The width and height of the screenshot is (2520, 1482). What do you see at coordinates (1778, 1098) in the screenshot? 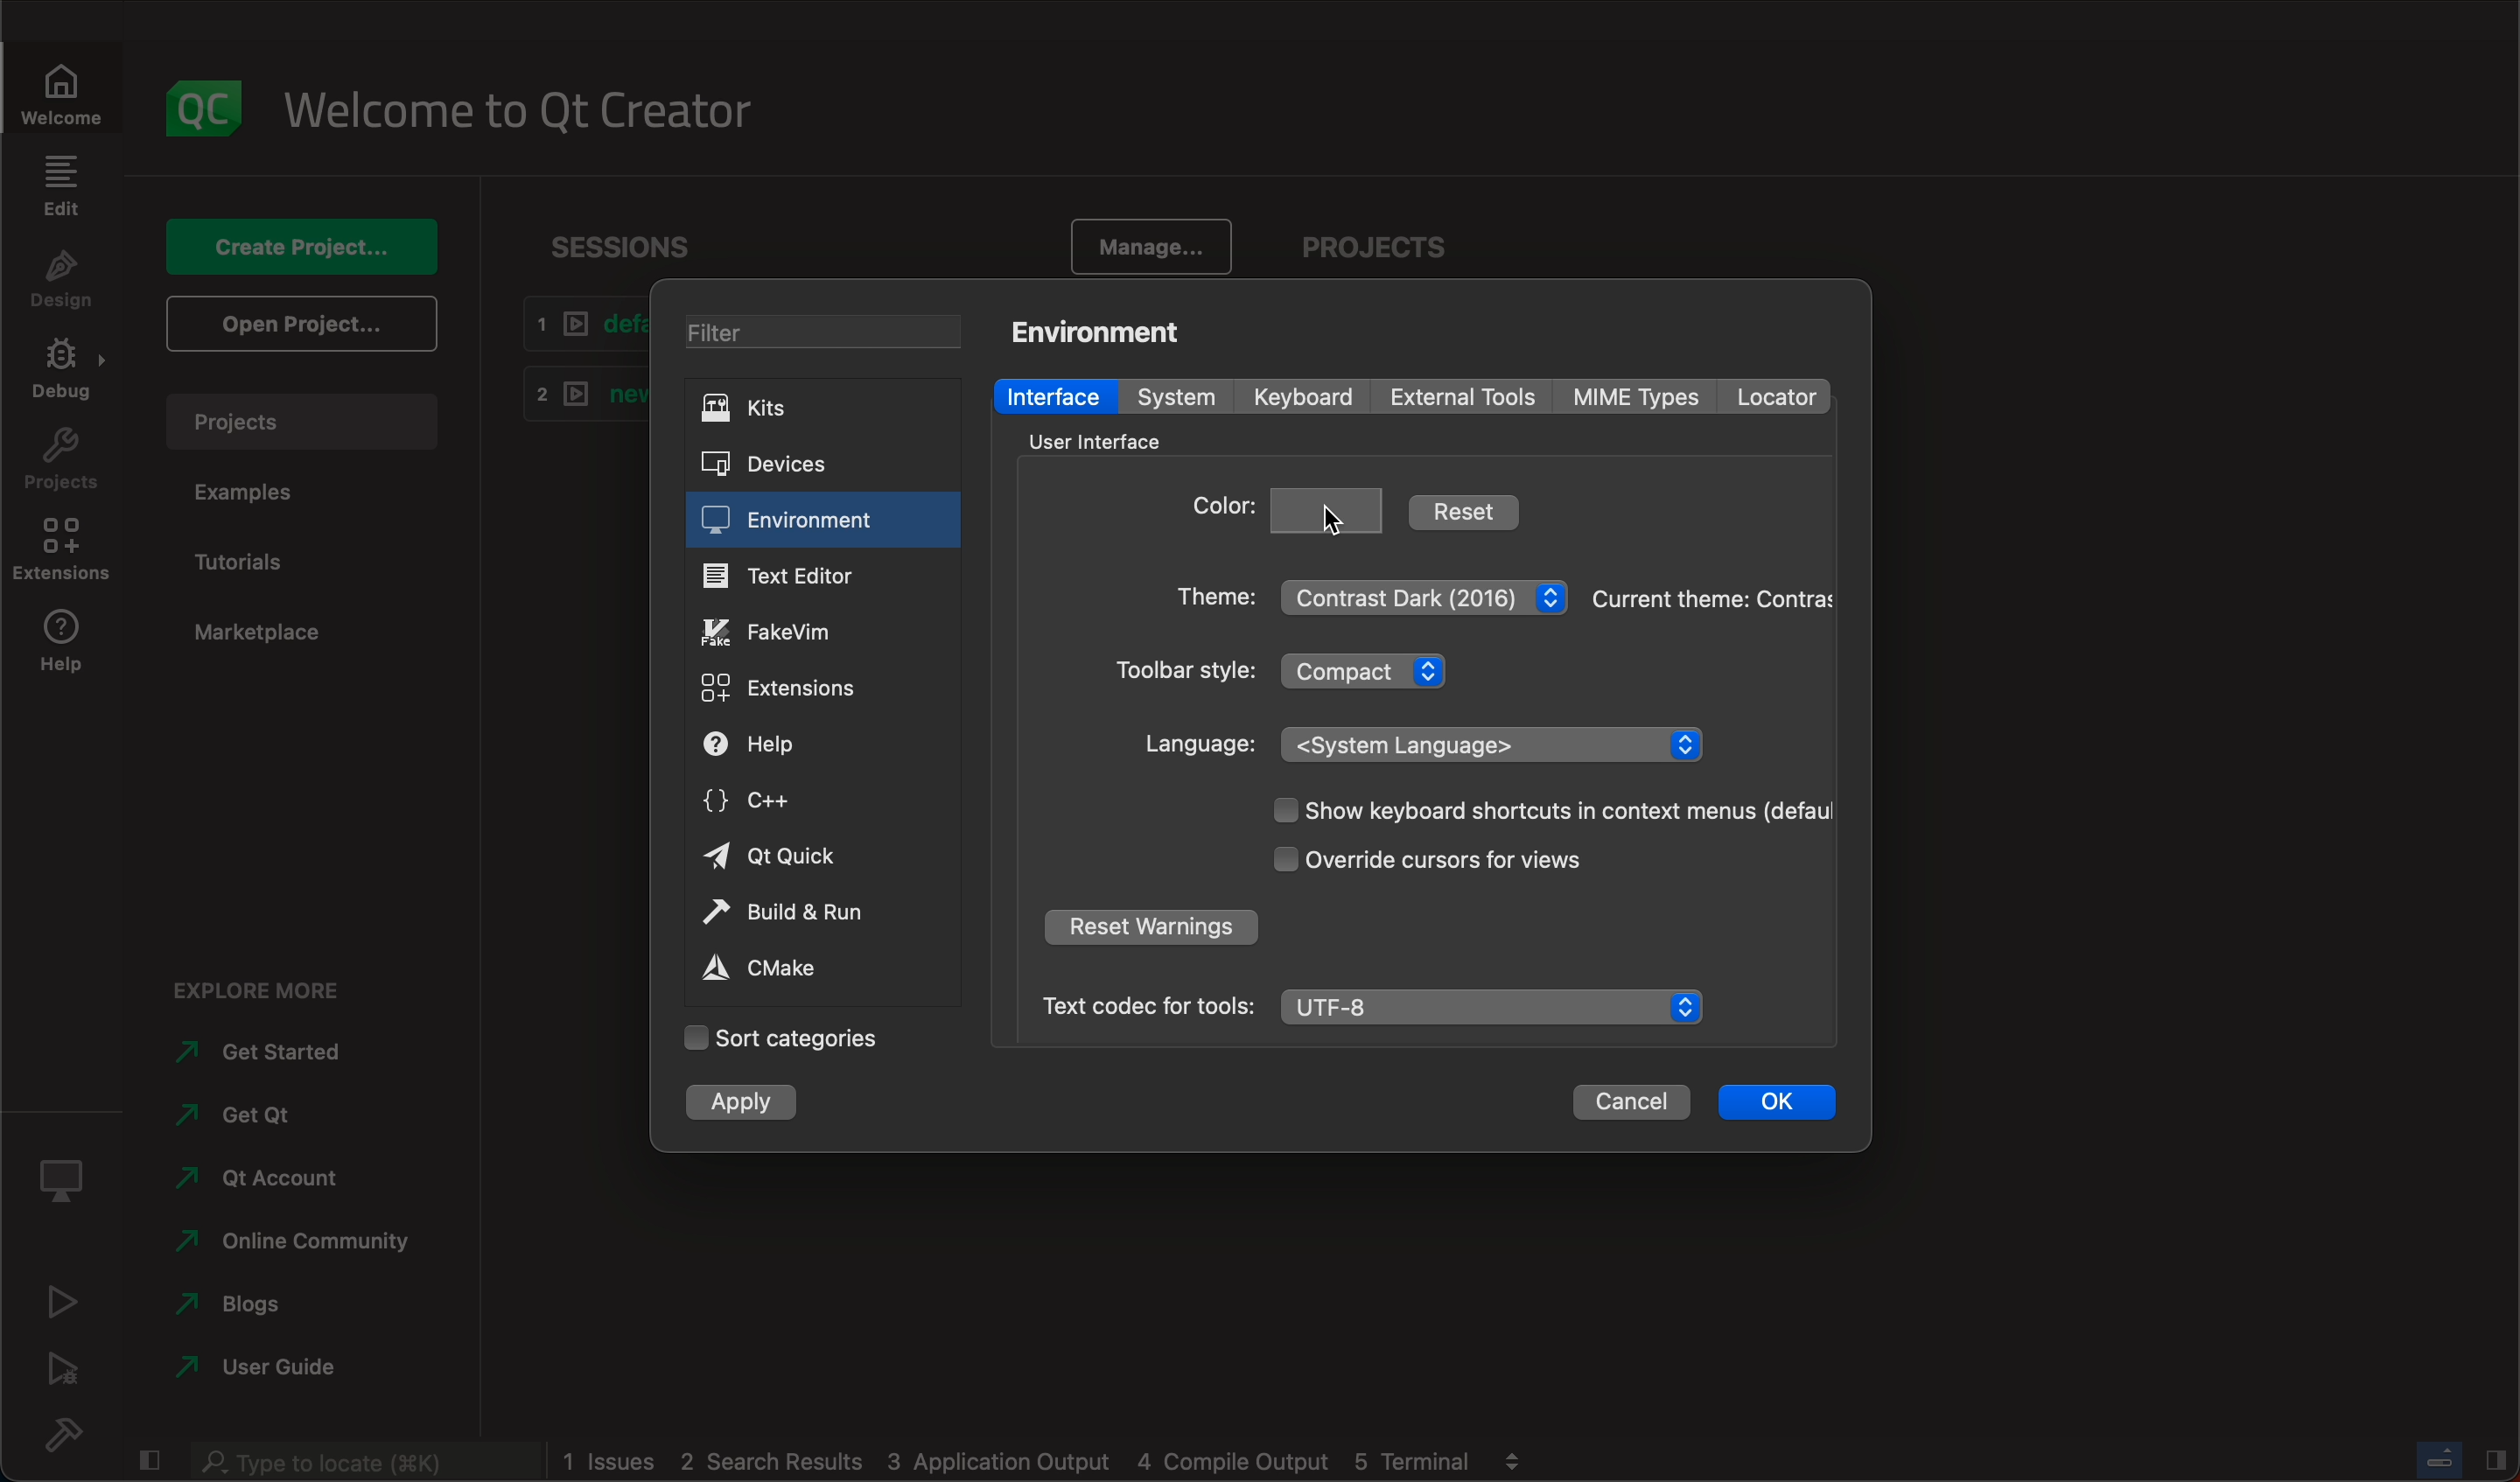
I see `ok` at bounding box center [1778, 1098].